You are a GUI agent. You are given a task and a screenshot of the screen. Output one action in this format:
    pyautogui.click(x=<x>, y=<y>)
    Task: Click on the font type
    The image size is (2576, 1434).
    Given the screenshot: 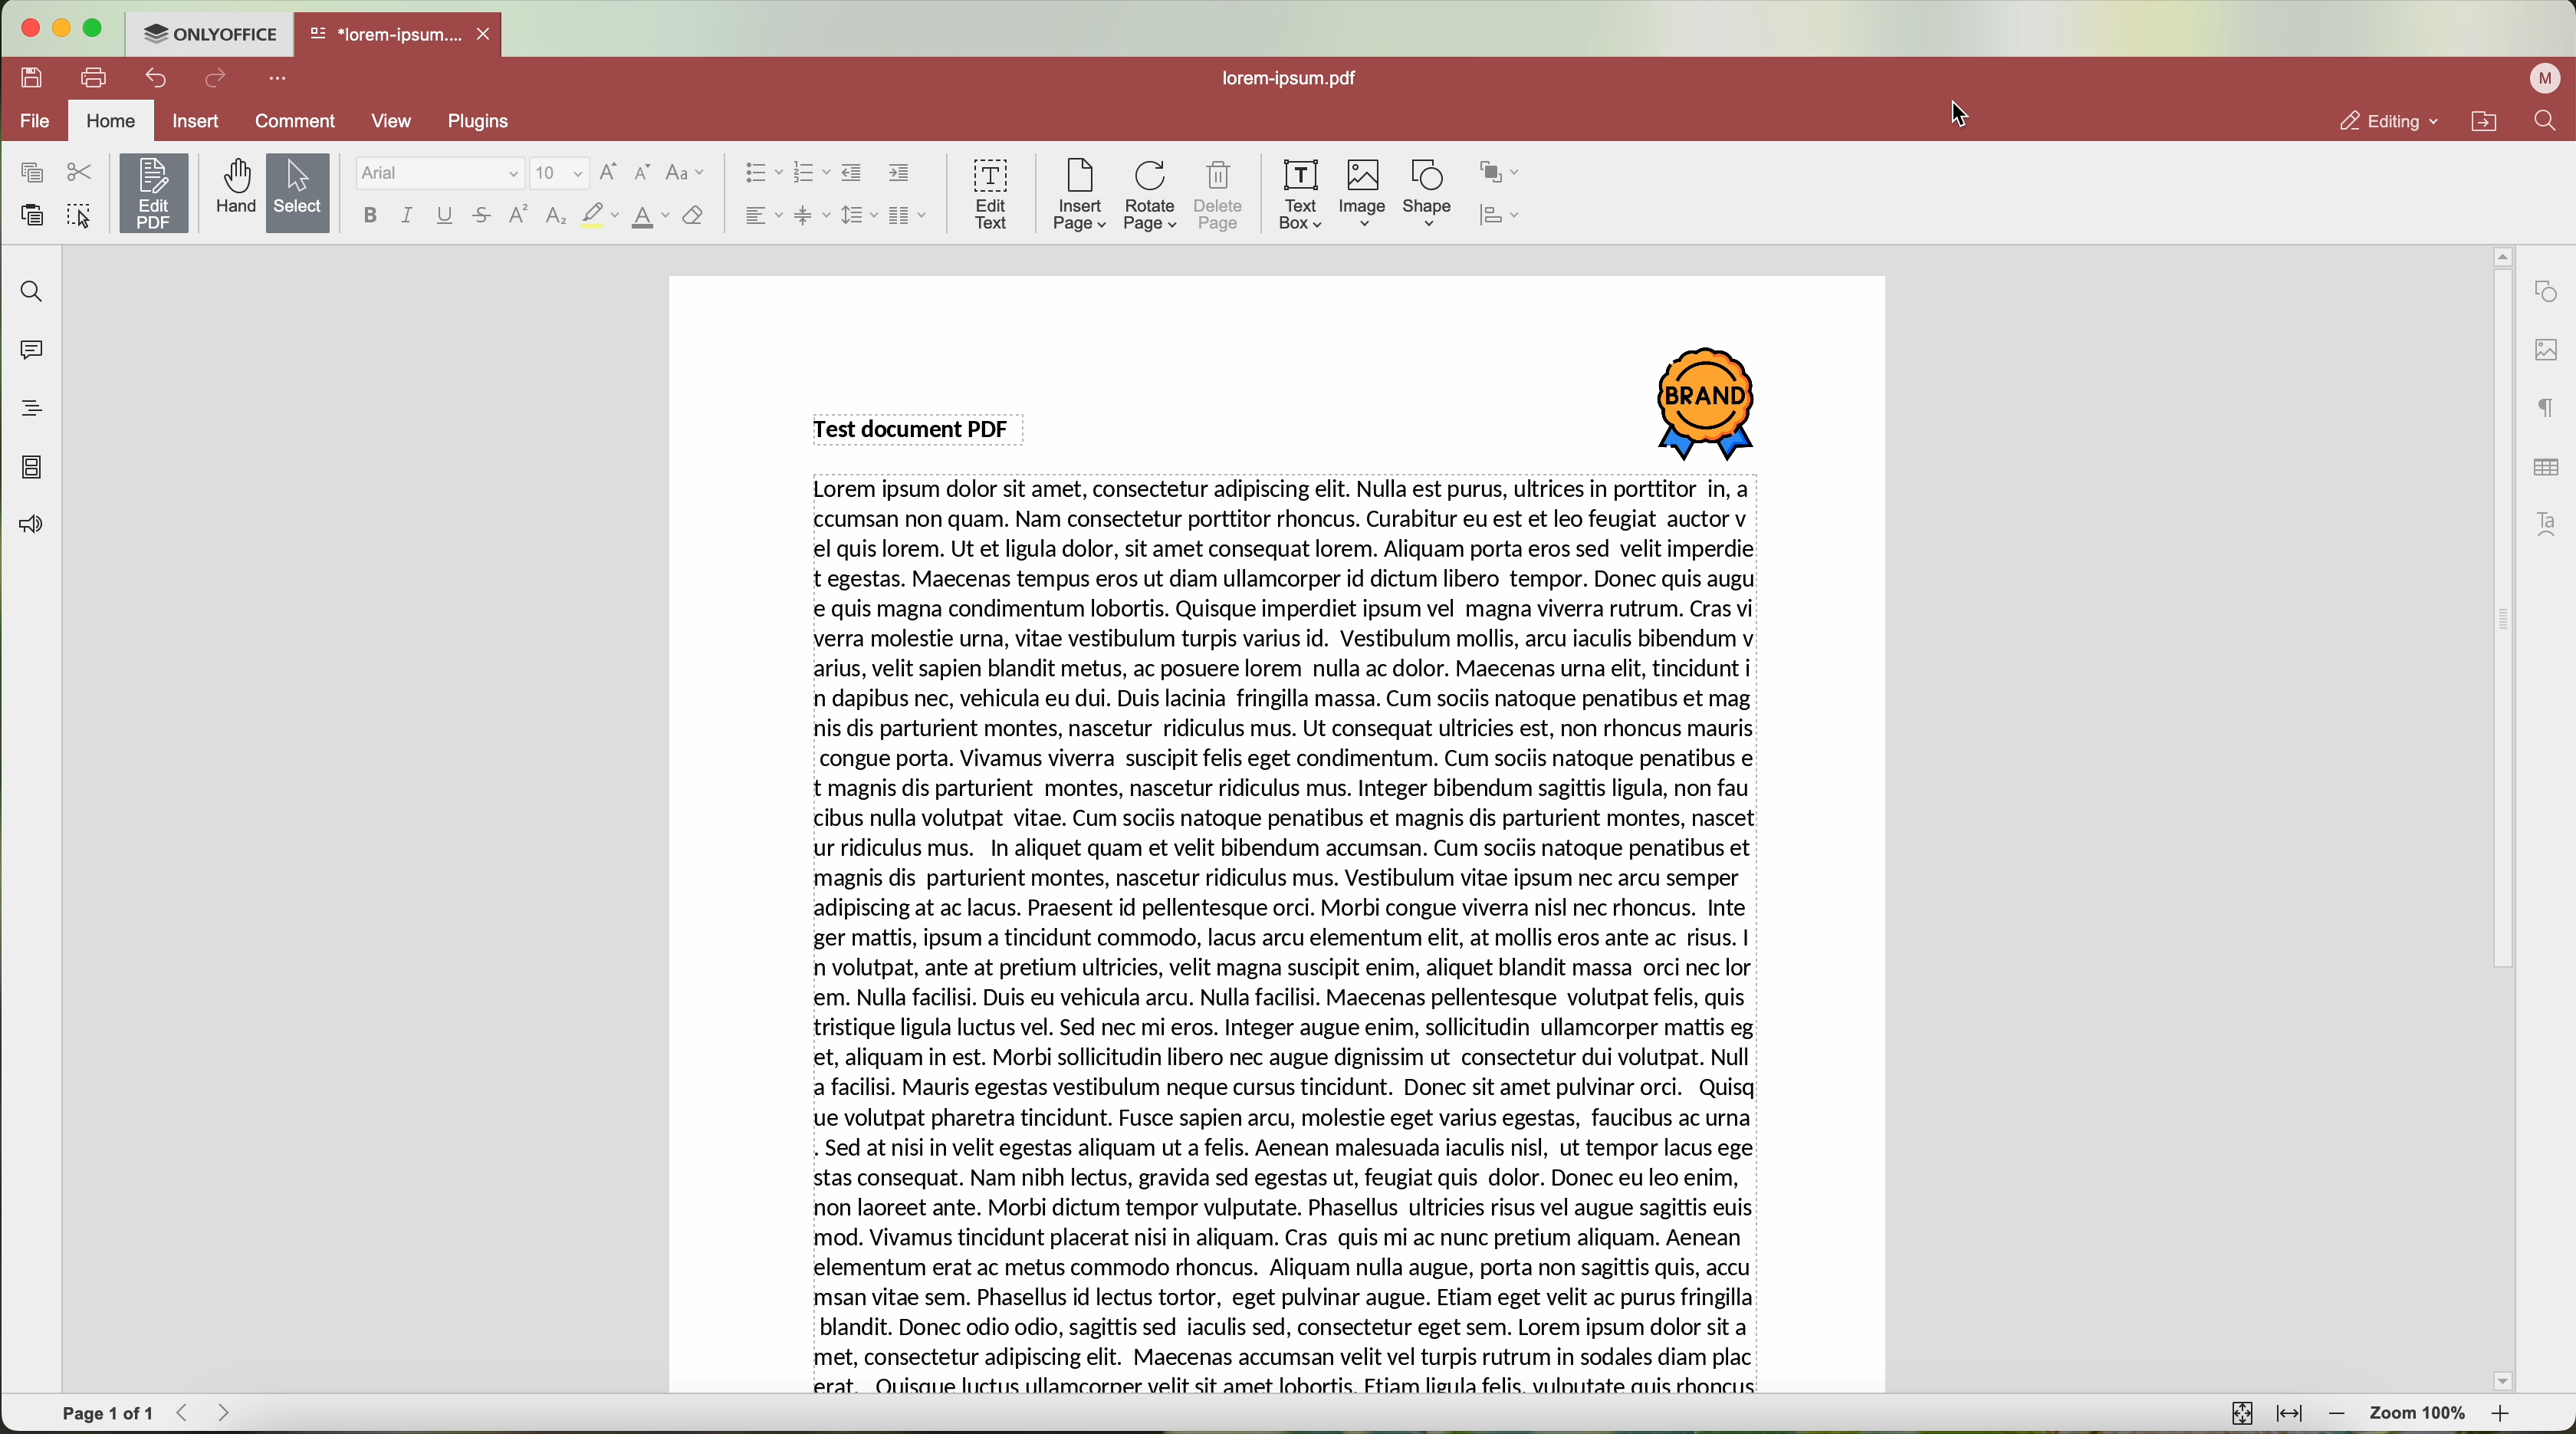 What is the action you would take?
    pyautogui.click(x=437, y=174)
    